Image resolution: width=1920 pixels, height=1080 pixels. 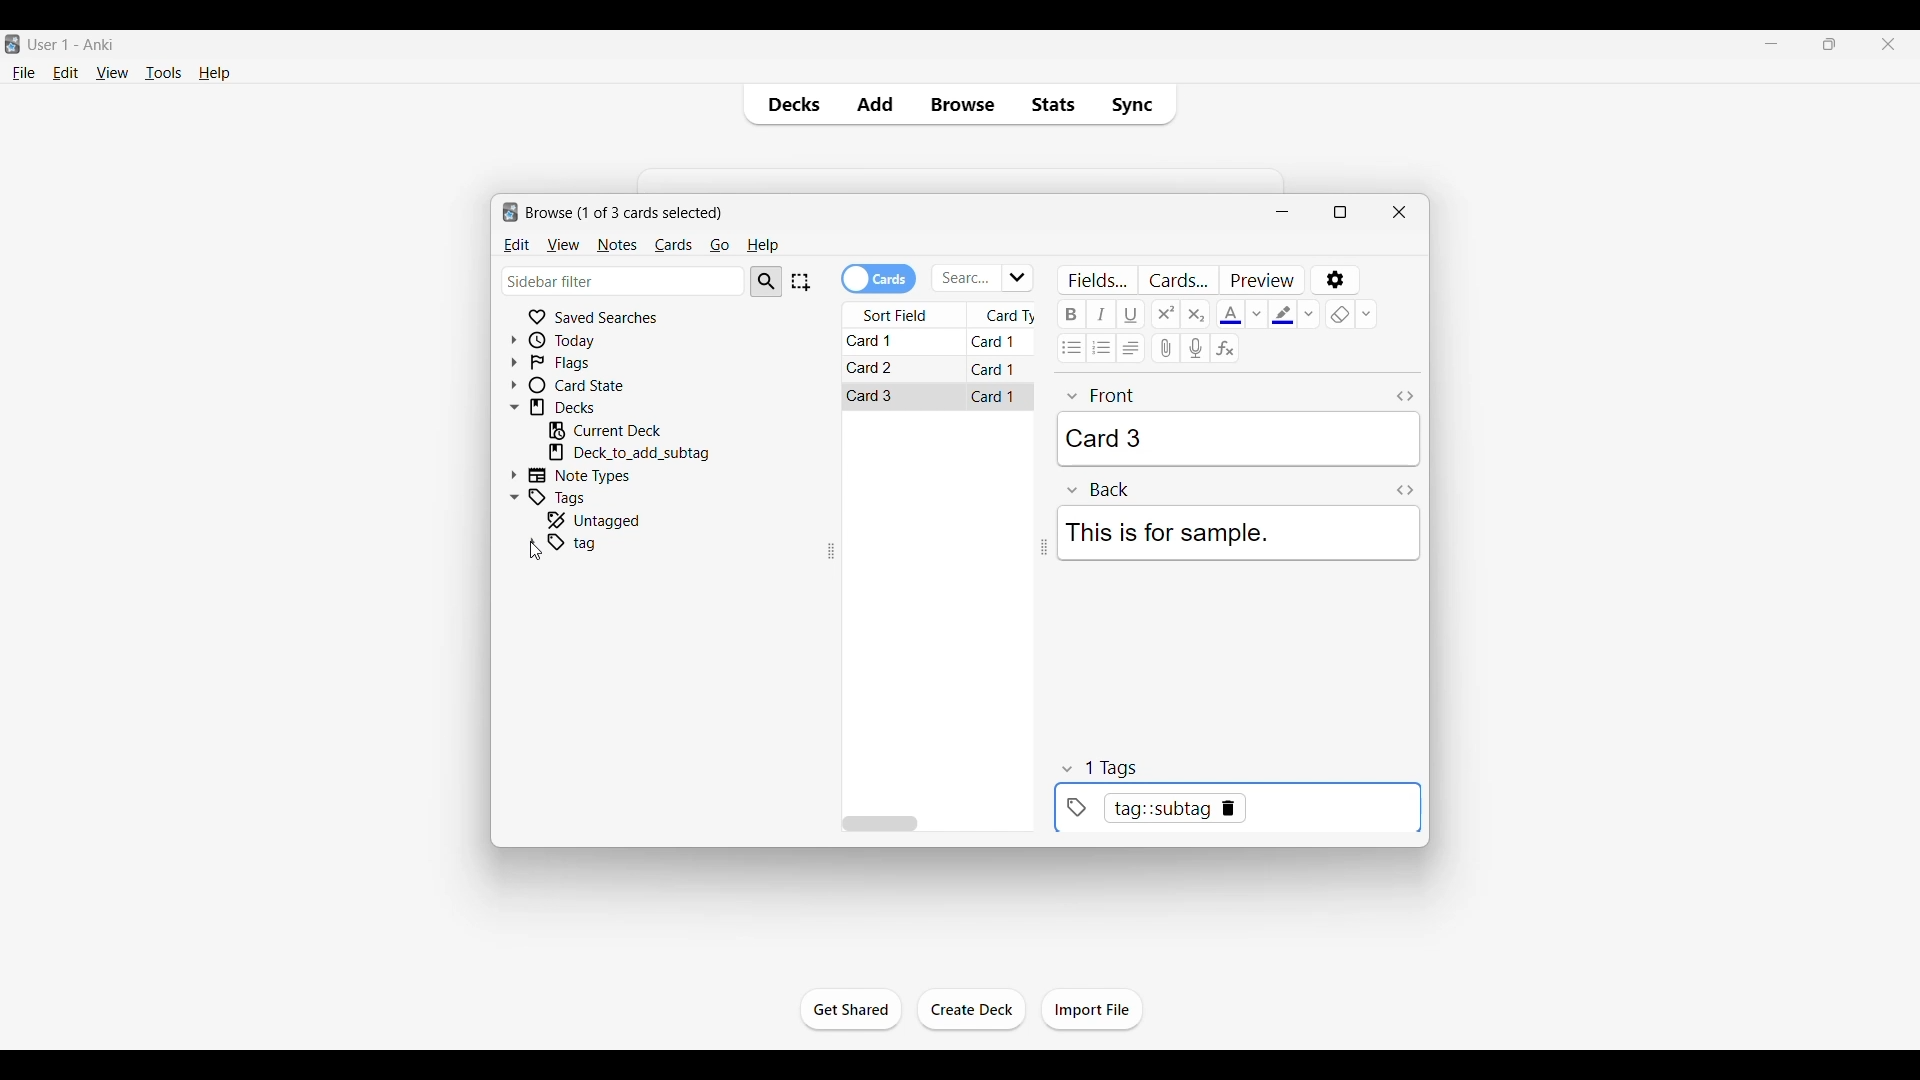 What do you see at coordinates (1131, 314) in the screenshot?
I see `Underline text` at bounding box center [1131, 314].